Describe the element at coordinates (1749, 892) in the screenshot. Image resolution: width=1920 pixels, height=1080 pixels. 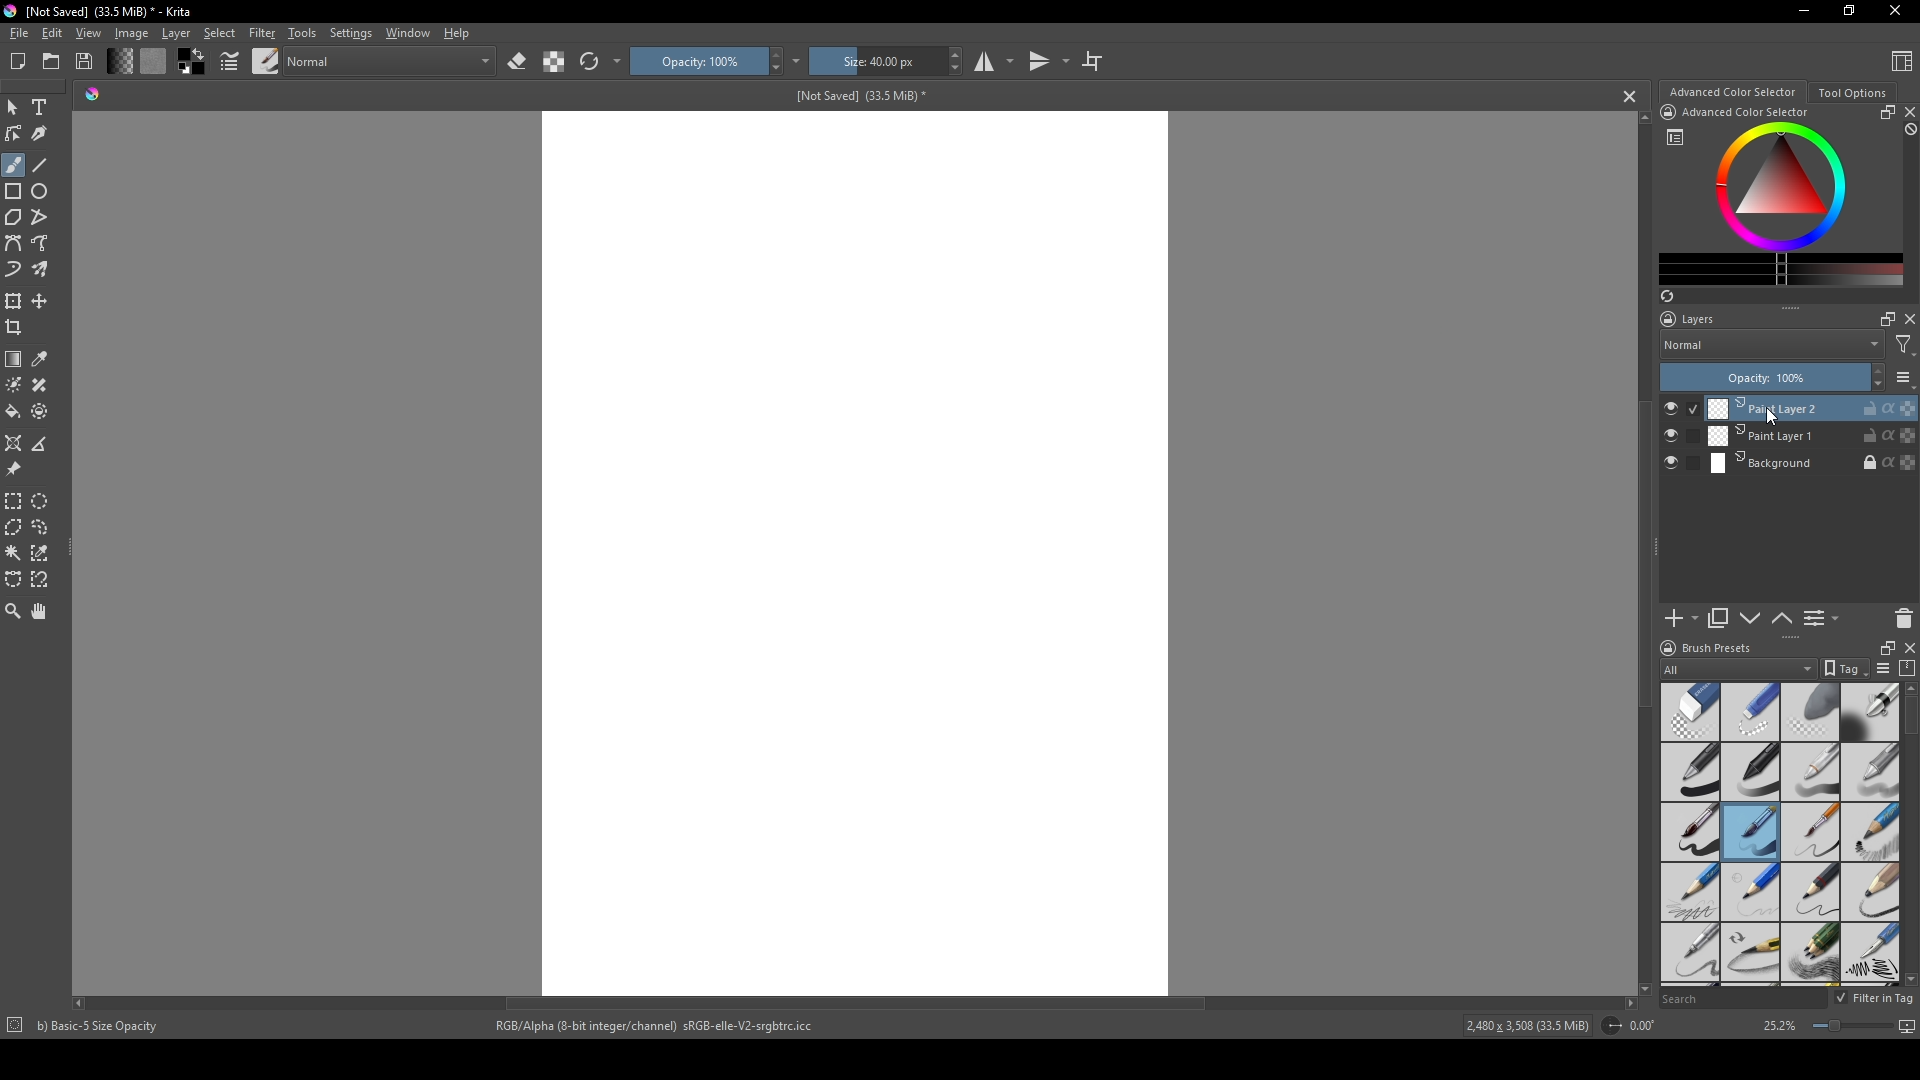
I see `pencil` at that location.